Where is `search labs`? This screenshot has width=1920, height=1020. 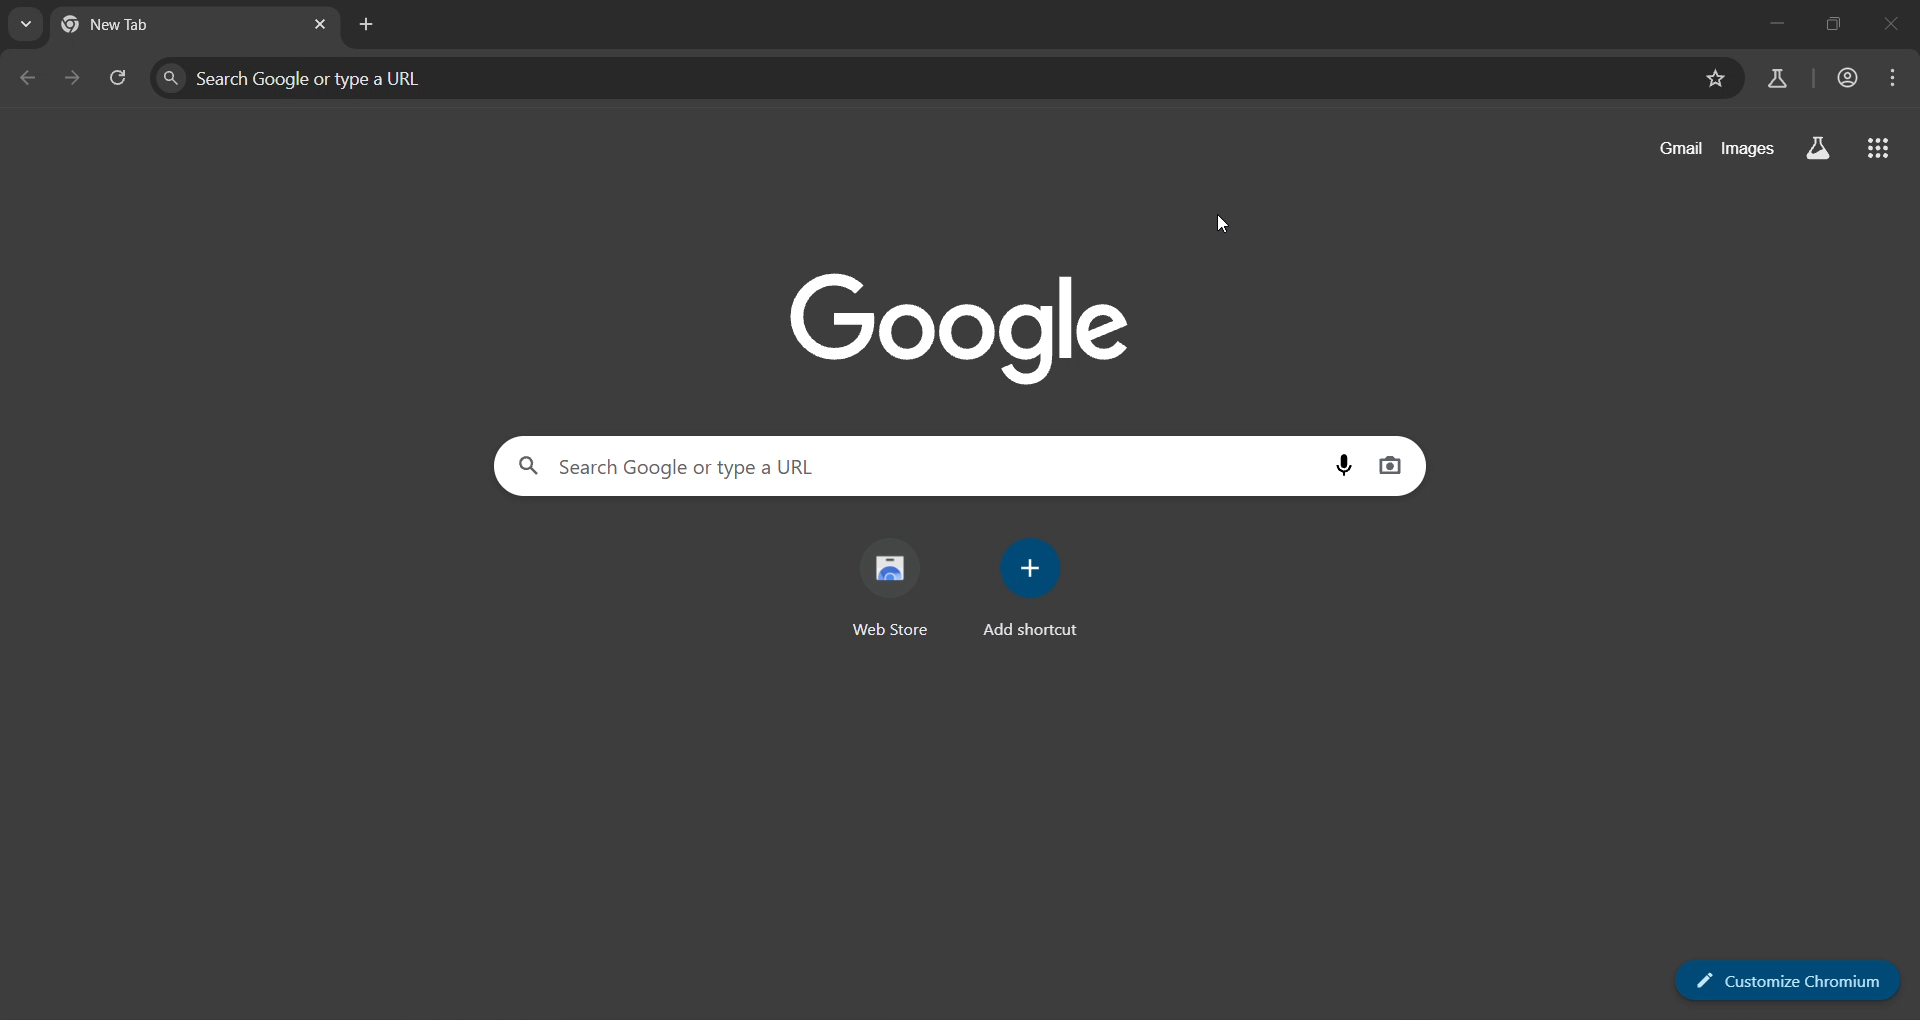
search labs is located at coordinates (1780, 79).